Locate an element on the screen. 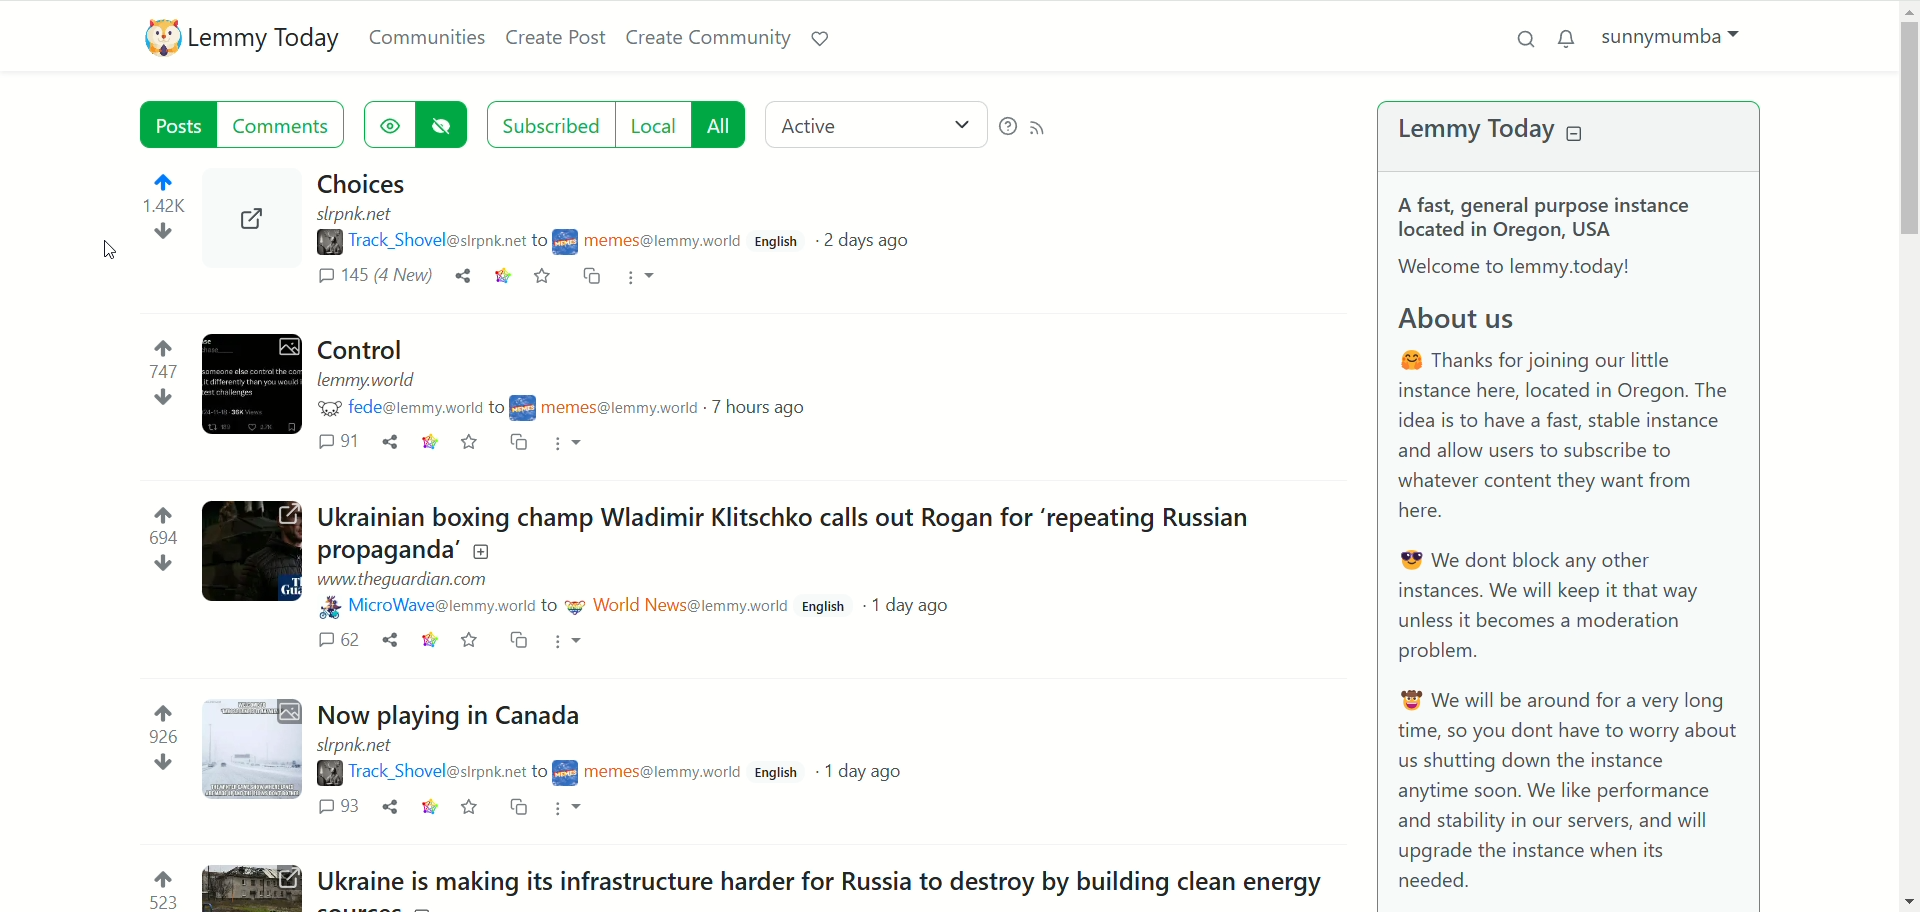 Image resolution: width=1920 pixels, height=912 pixels. save is located at coordinates (472, 442).